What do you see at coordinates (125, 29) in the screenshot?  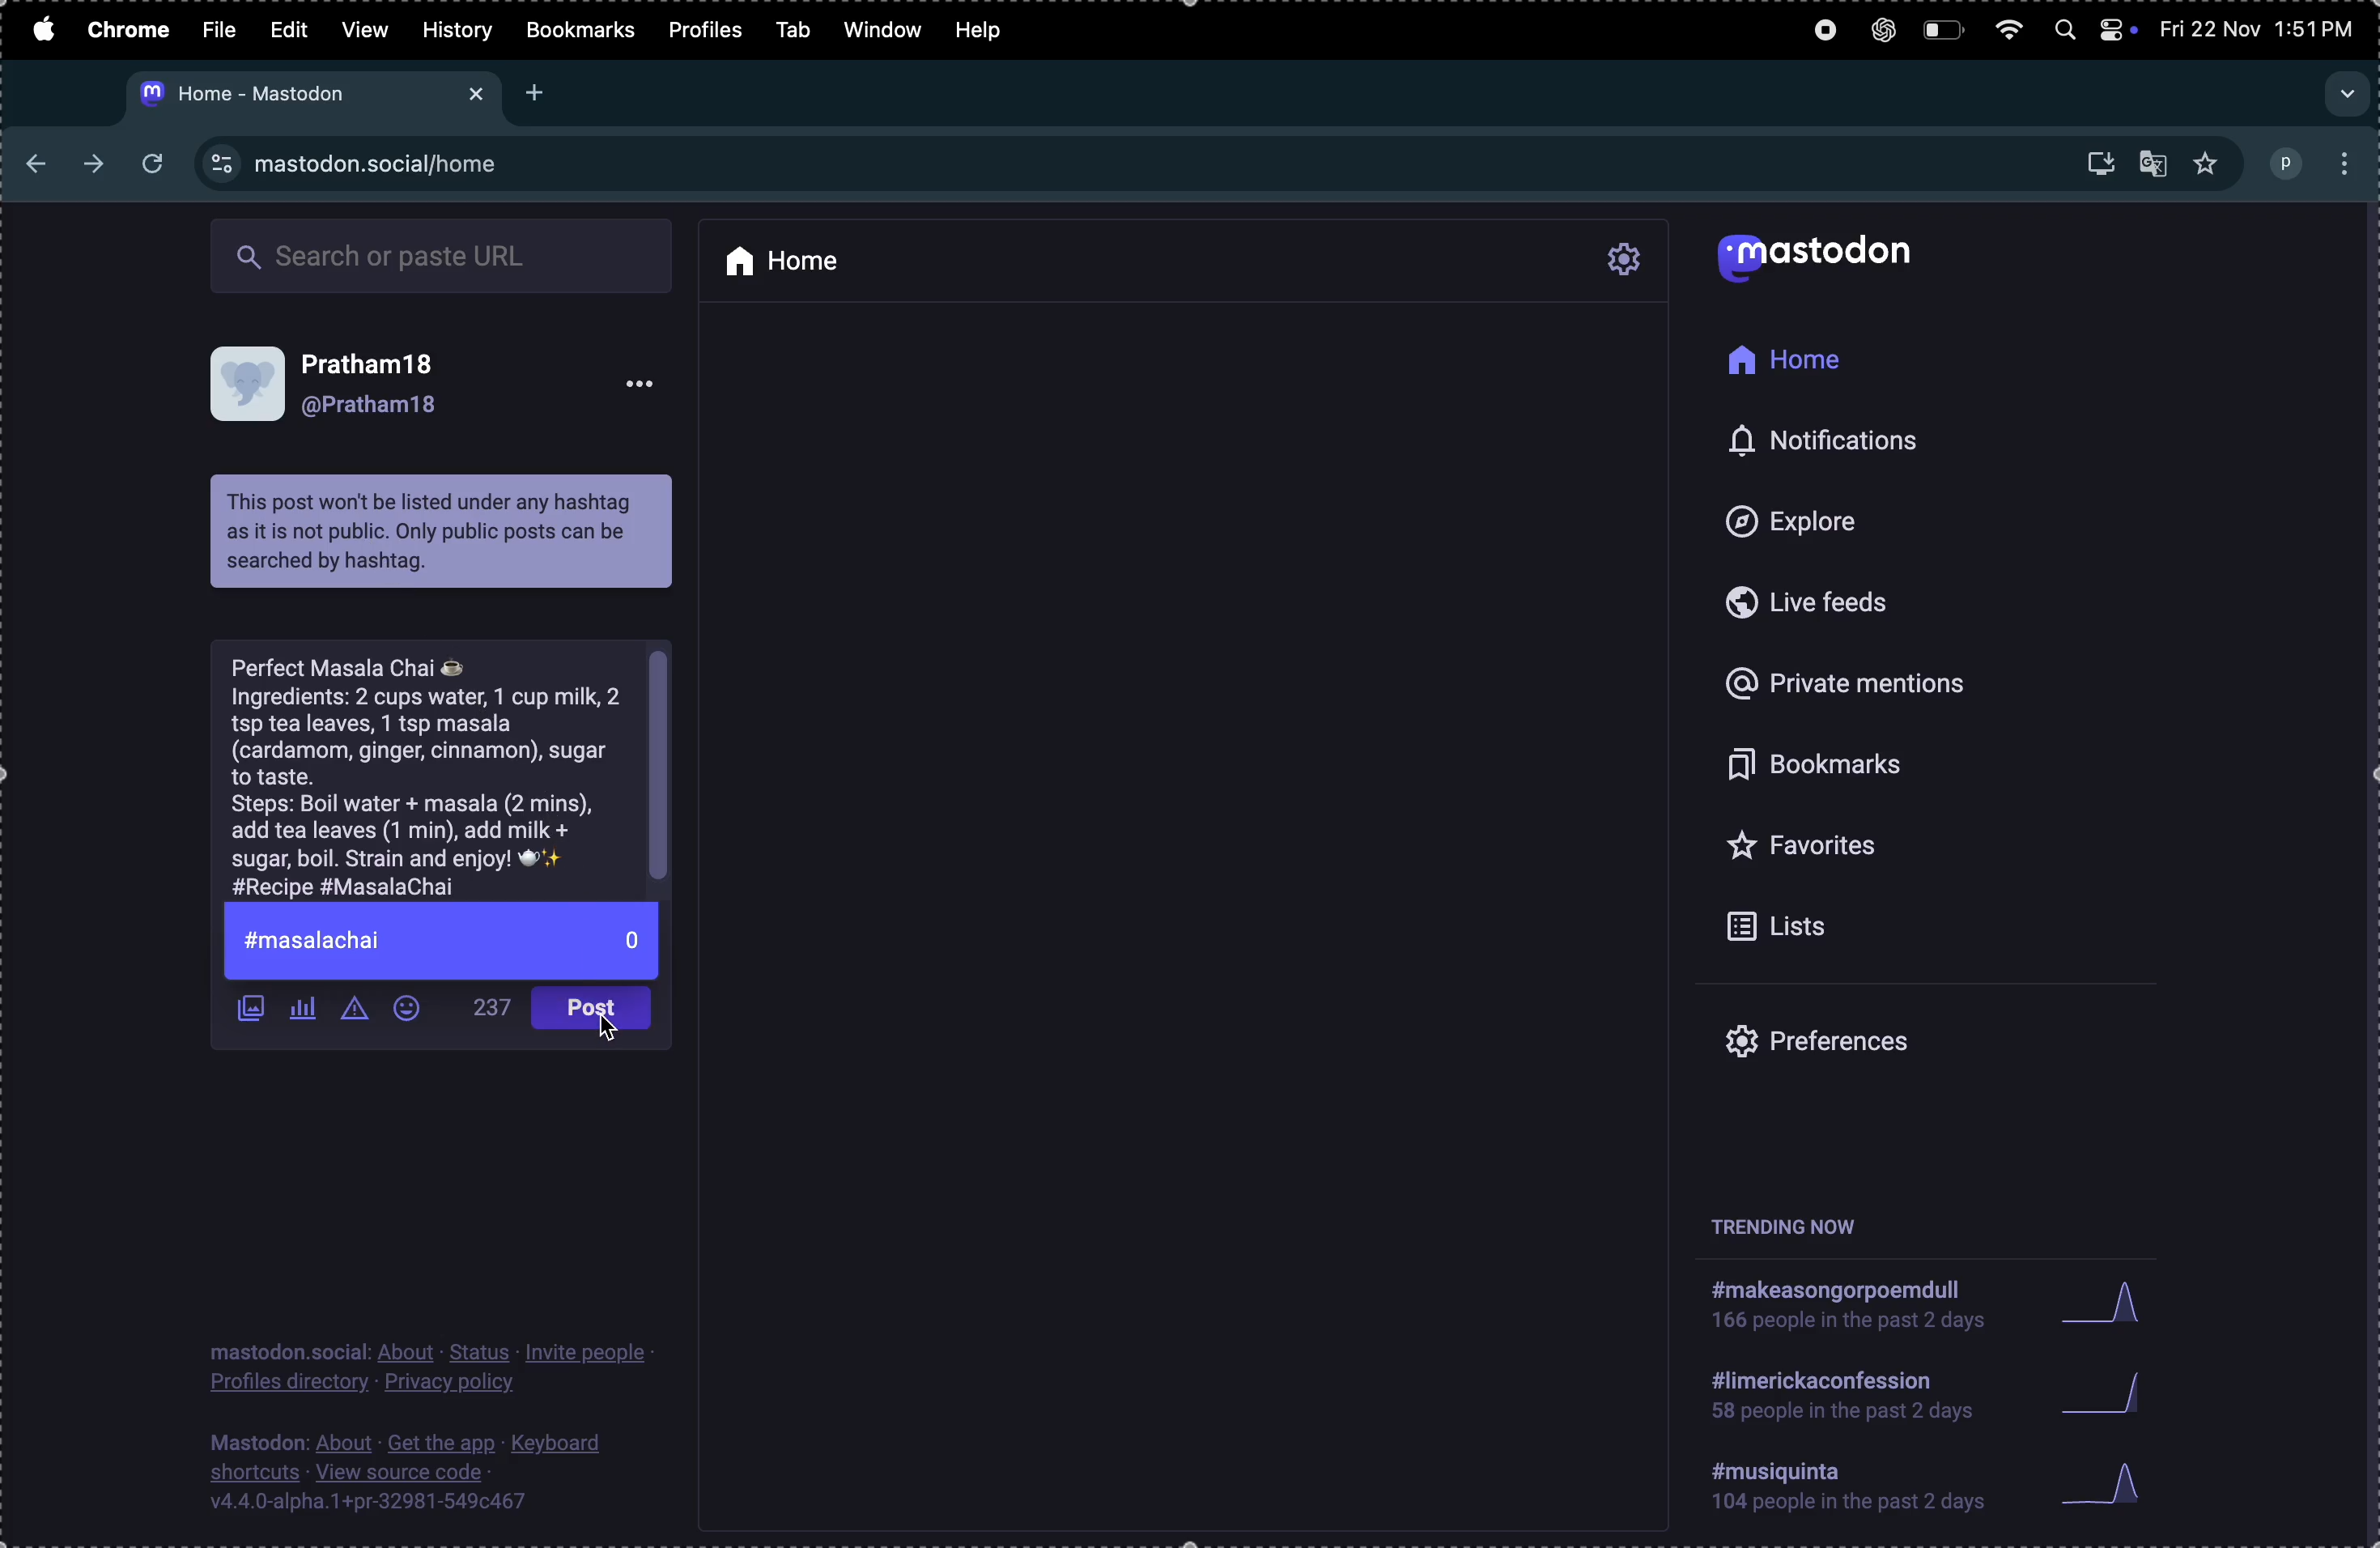 I see `chrome` at bounding box center [125, 29].